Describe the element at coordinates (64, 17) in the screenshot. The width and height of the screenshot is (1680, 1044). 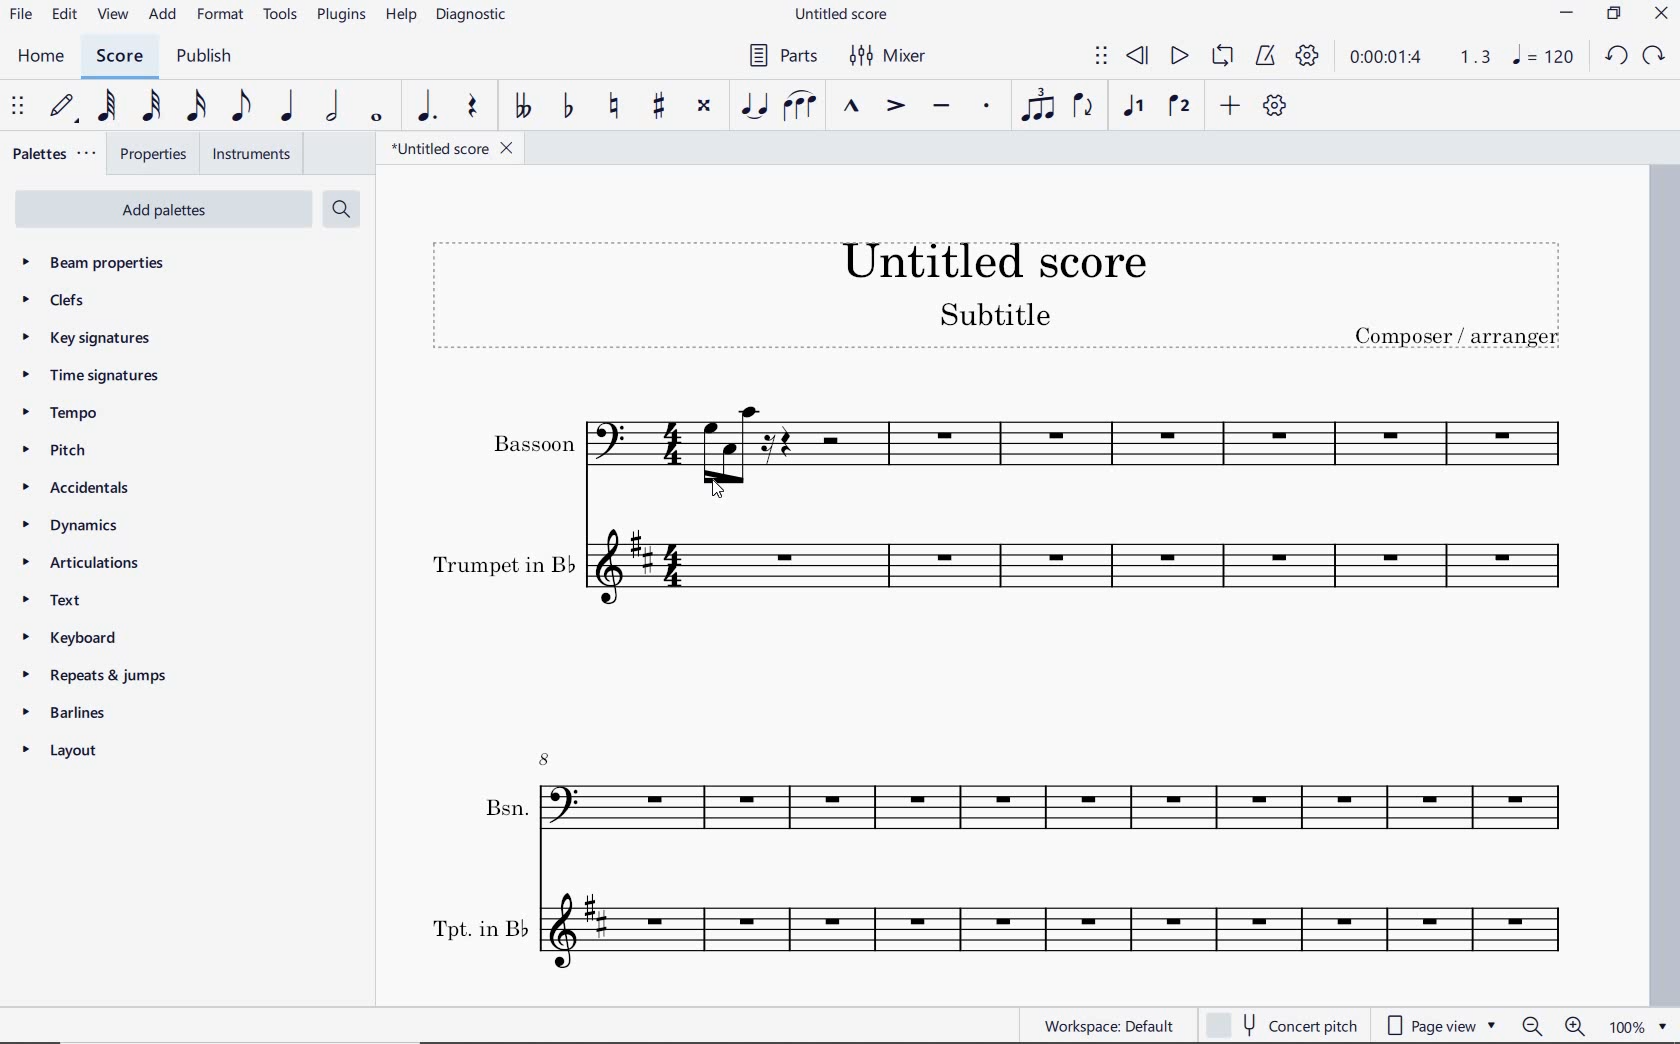
I see `edit` at that location.